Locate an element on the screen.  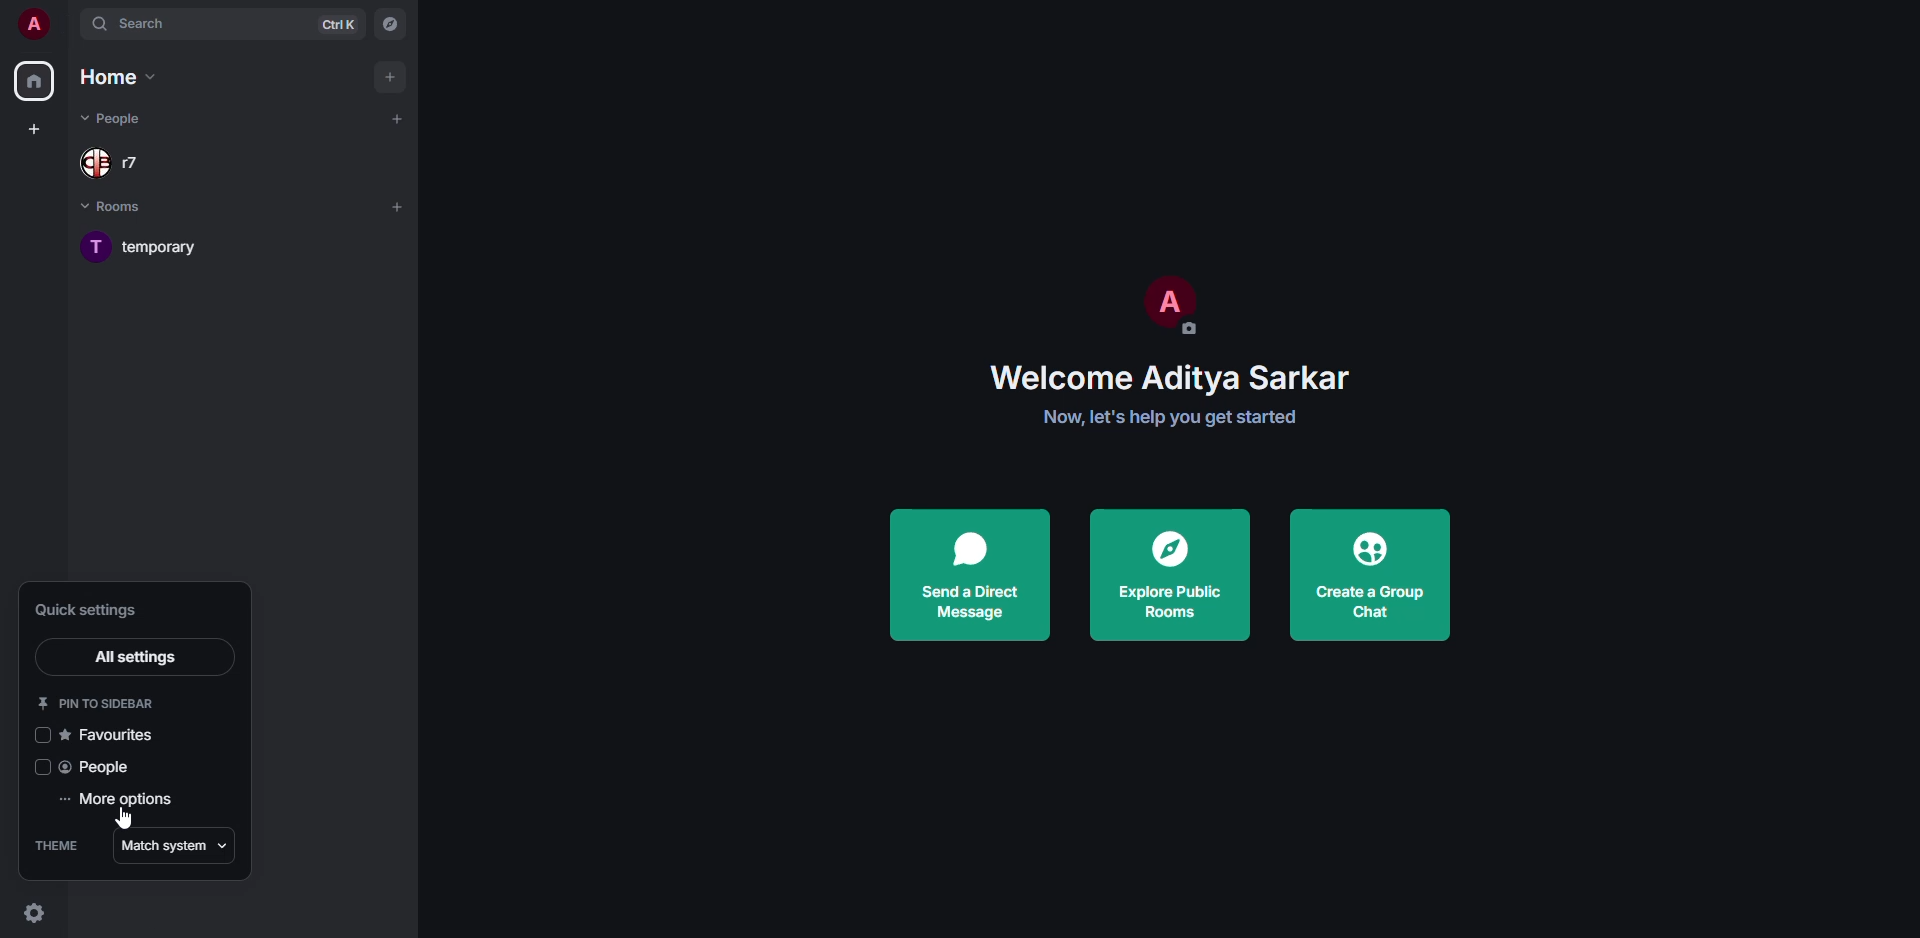
quick settings is located at coordinates (33, 913).